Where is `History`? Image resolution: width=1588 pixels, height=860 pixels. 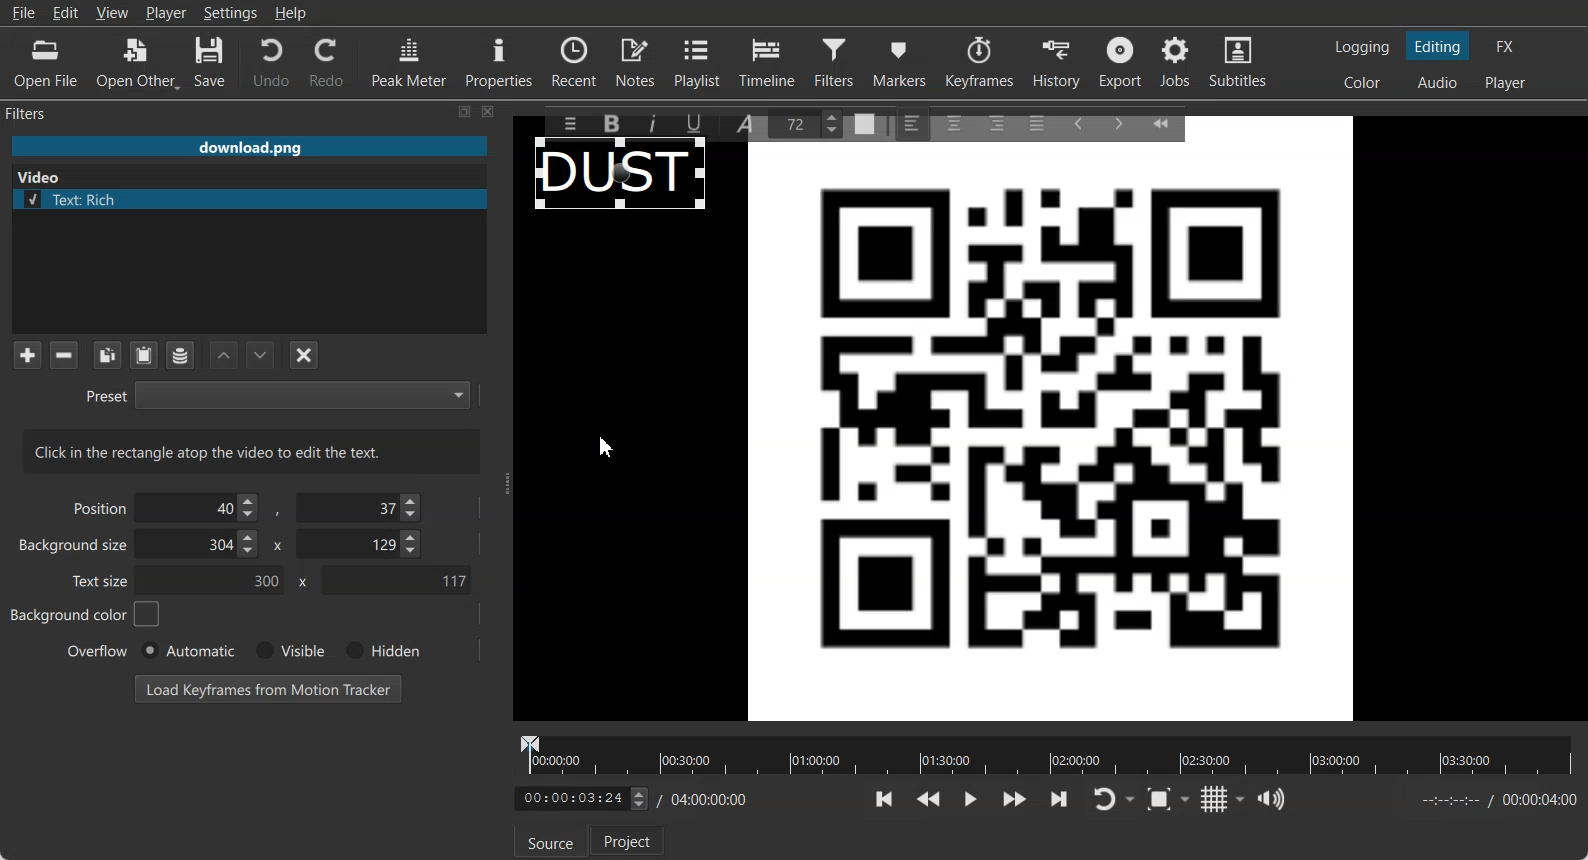
History is located at coordinates (1059, 62).